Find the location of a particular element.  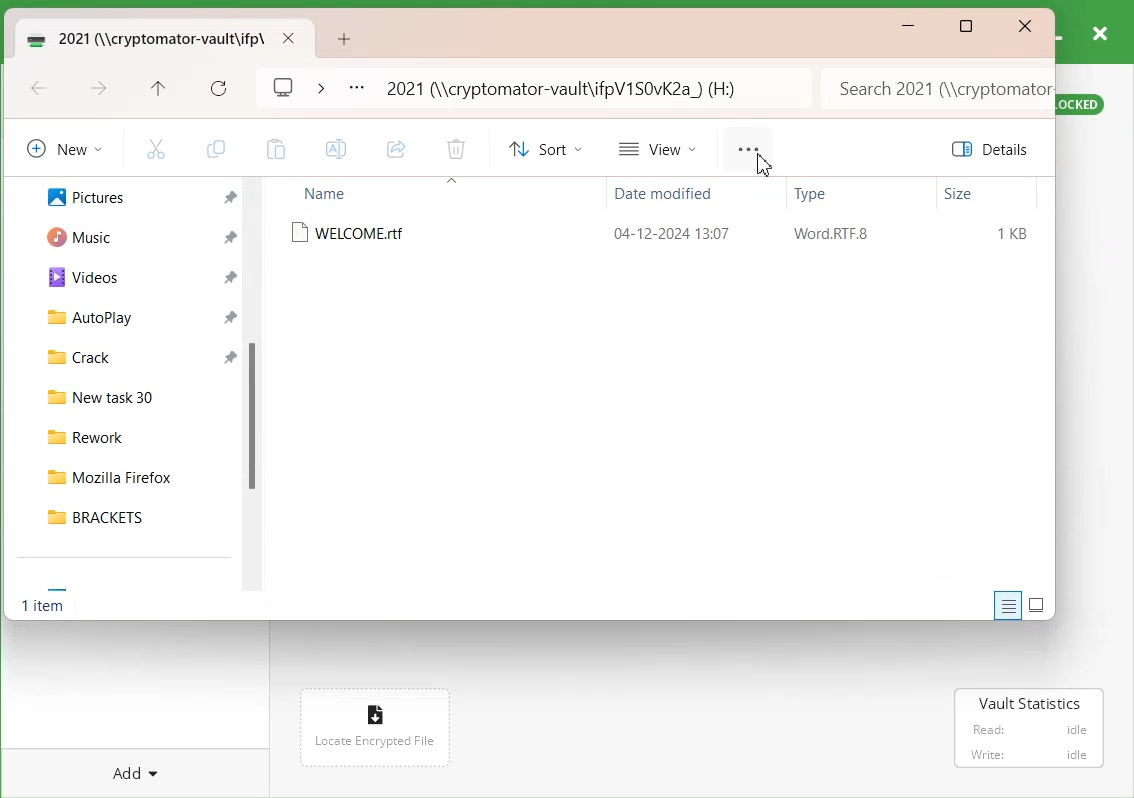

Cut is located at coordinates (156, 148).